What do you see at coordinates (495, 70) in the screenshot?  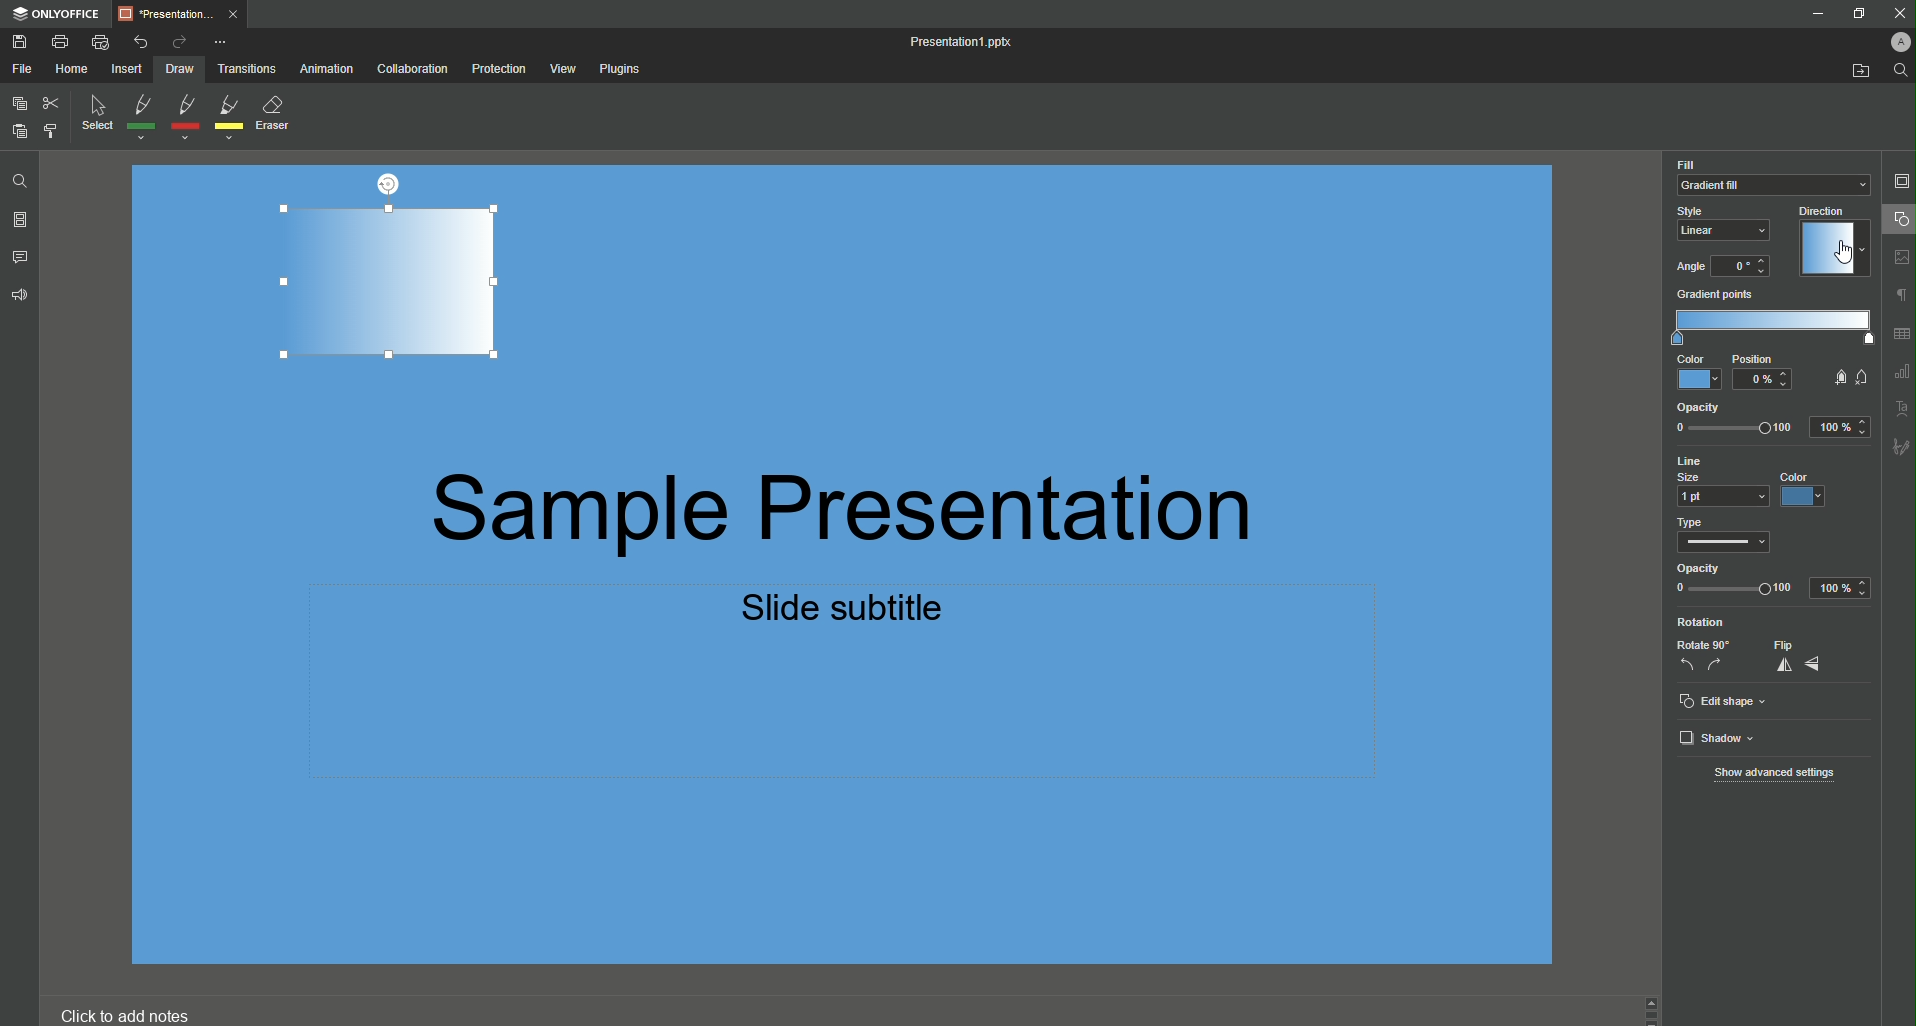 I see `Protection` at bounding box center [495, 70].